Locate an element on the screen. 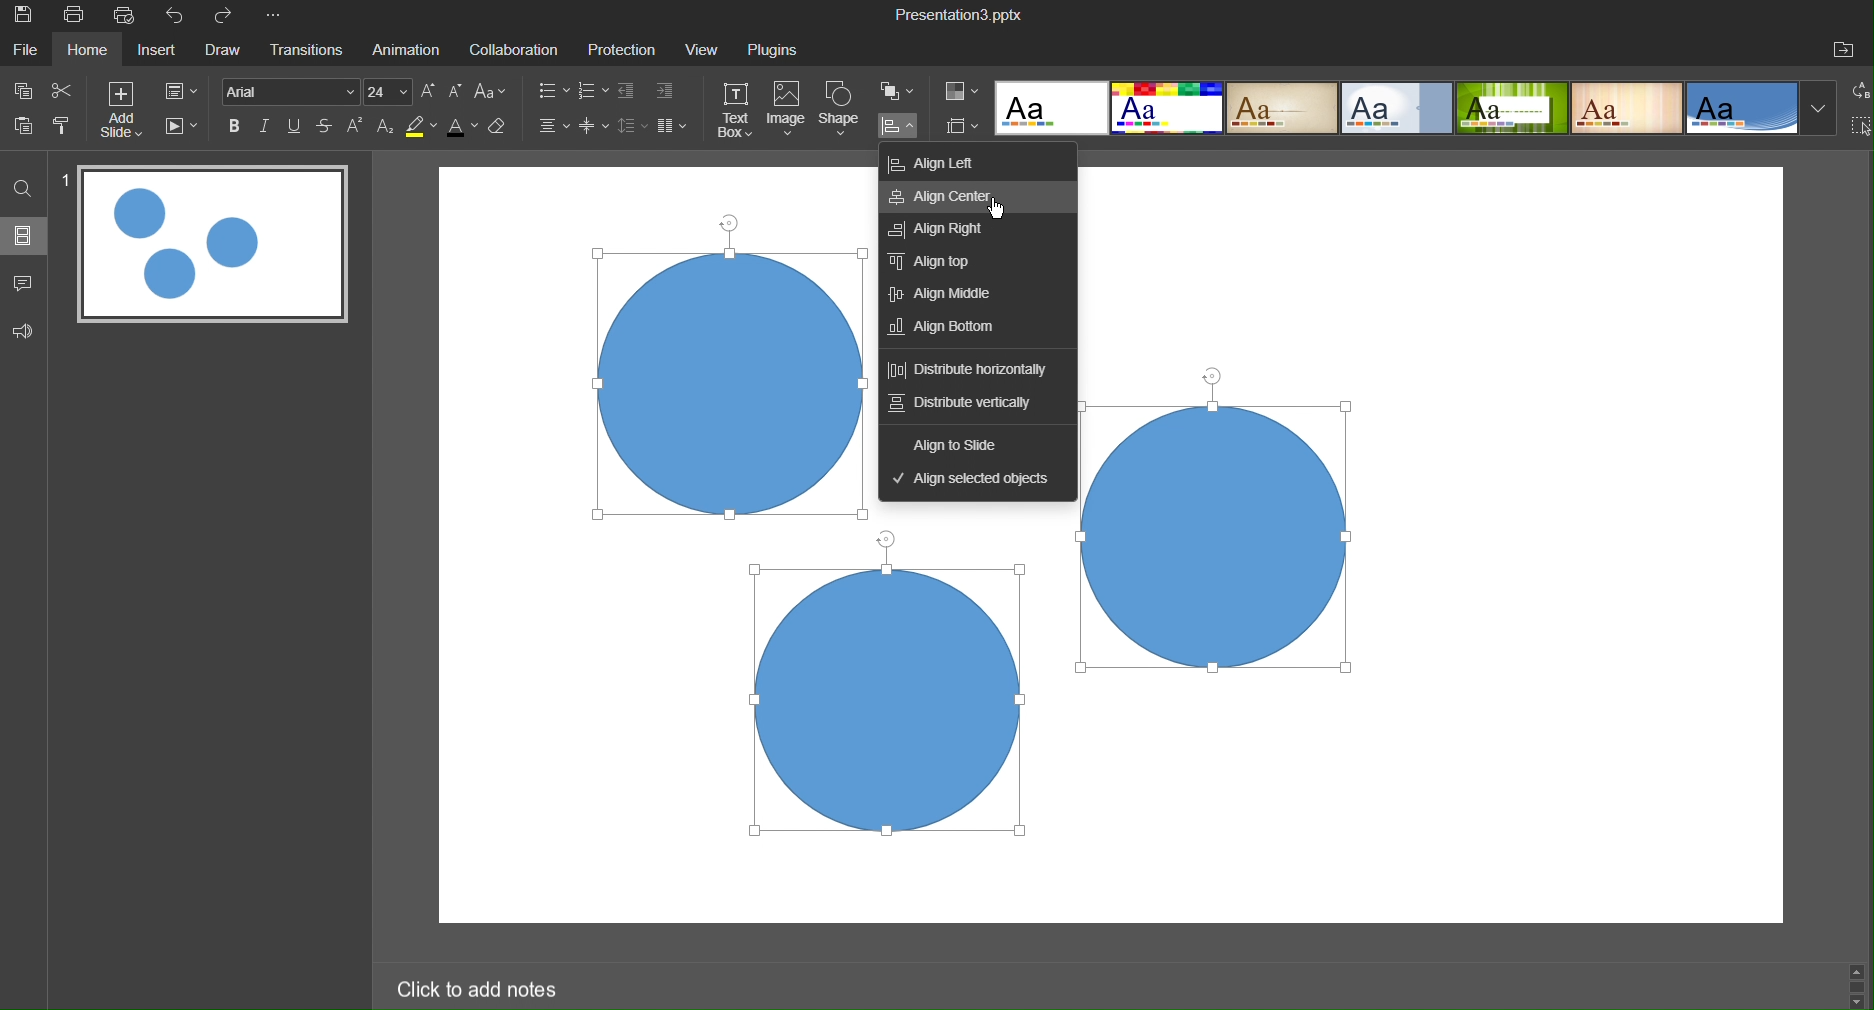  Vertical Align is located at coordinates (595, 127).